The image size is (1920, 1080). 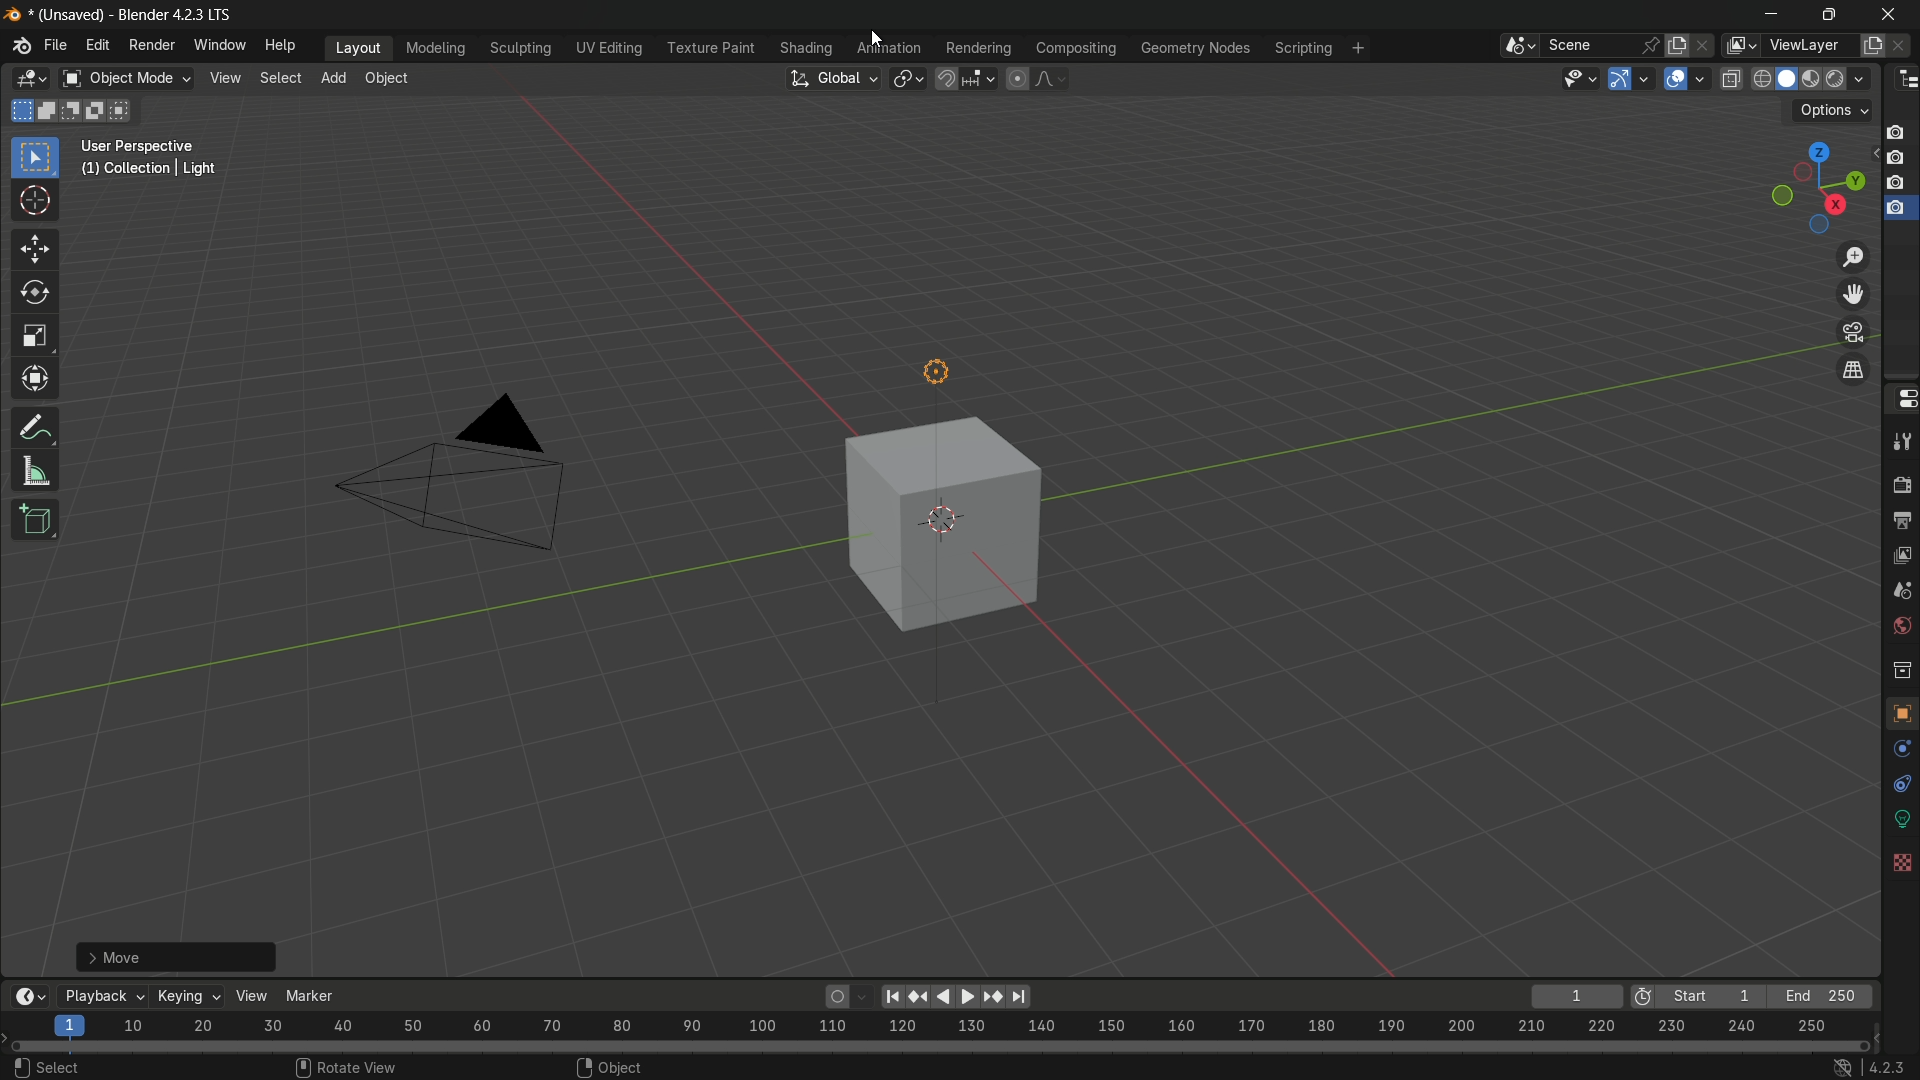 What do you see at coordinates (280, 44) in the screenshot?
I see `help menu` at bounding box center [280, 44].